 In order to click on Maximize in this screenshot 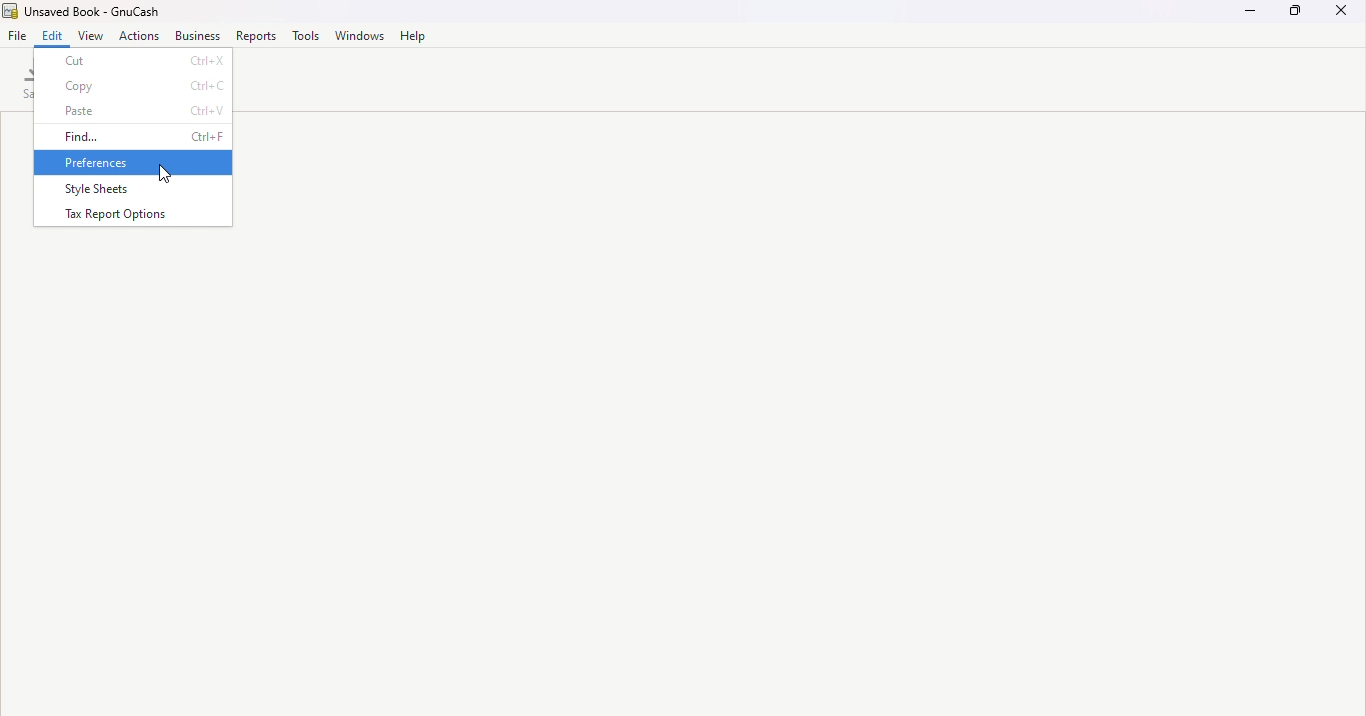, I will do `click(1296, 13)`.